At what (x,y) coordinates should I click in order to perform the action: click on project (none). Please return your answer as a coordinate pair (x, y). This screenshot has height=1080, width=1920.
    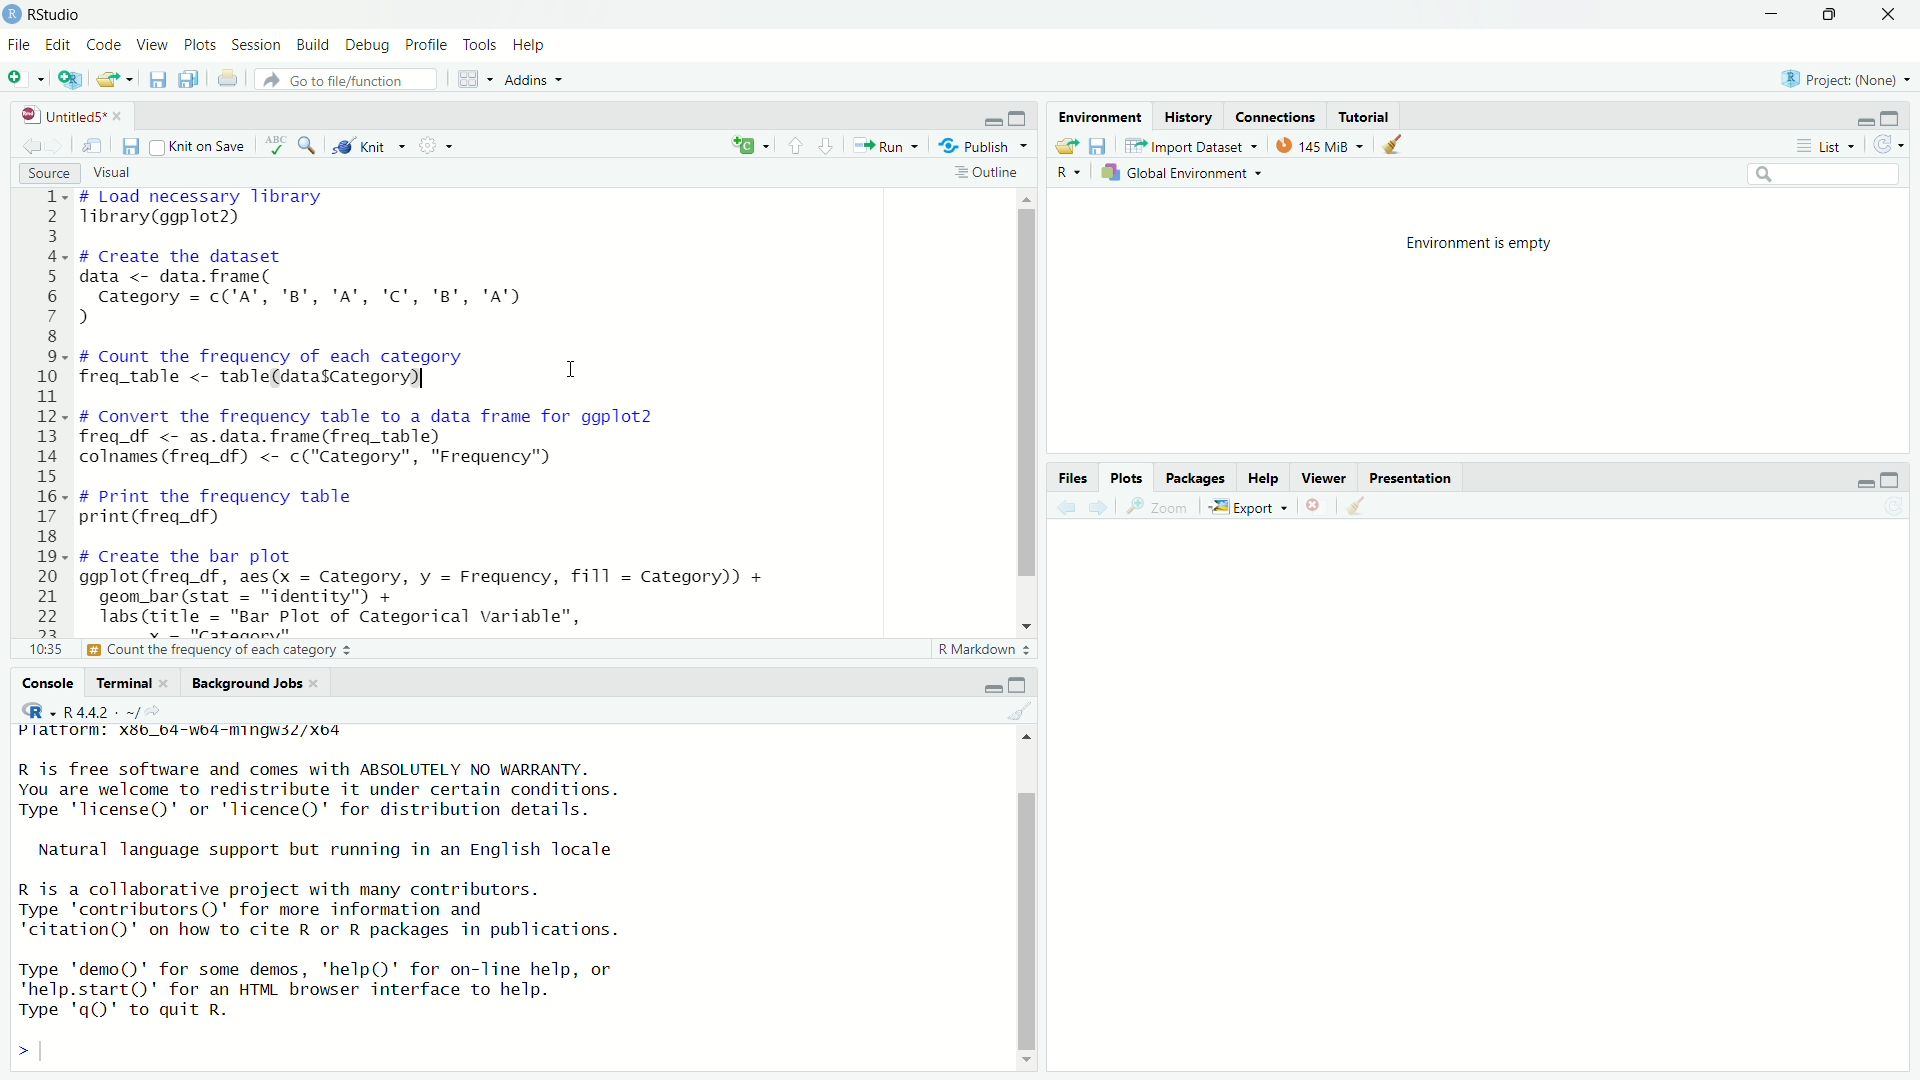
    Looking at the image, I should click on (1849, 81).